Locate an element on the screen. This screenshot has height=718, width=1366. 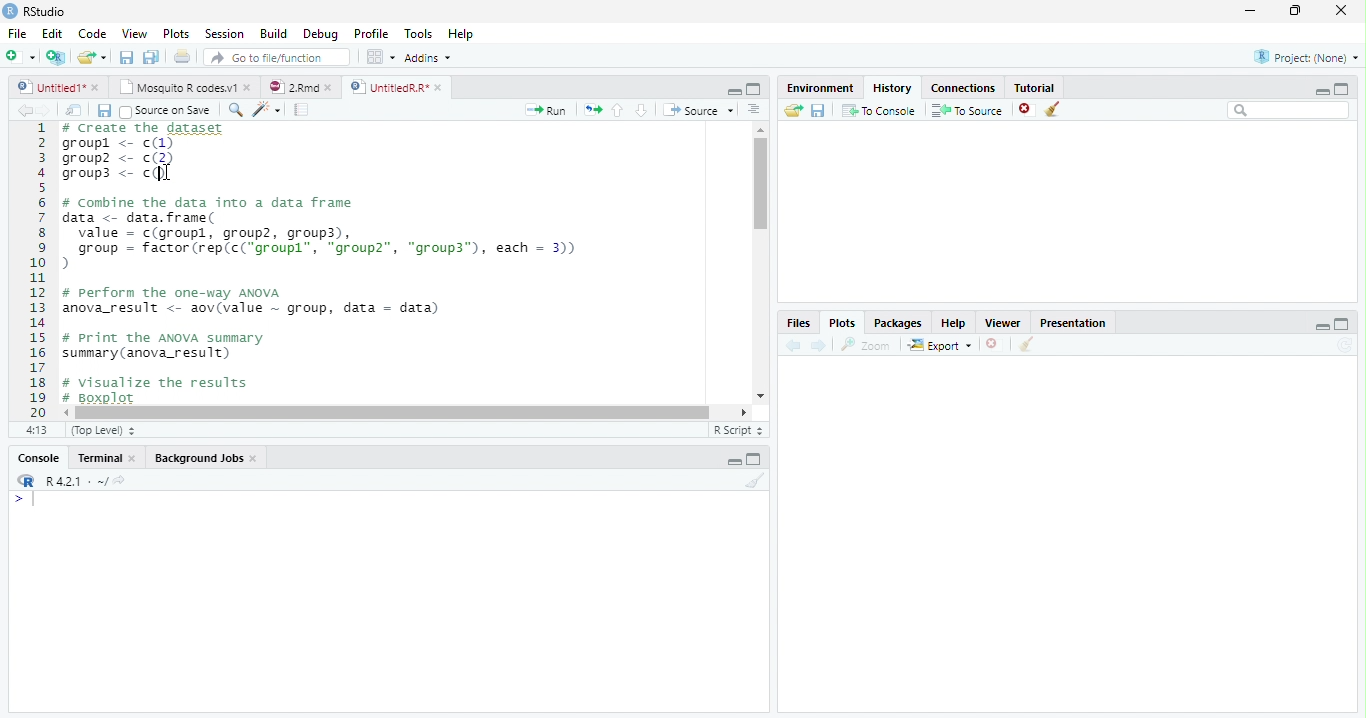
Edit is located at coordinates (51, 33).